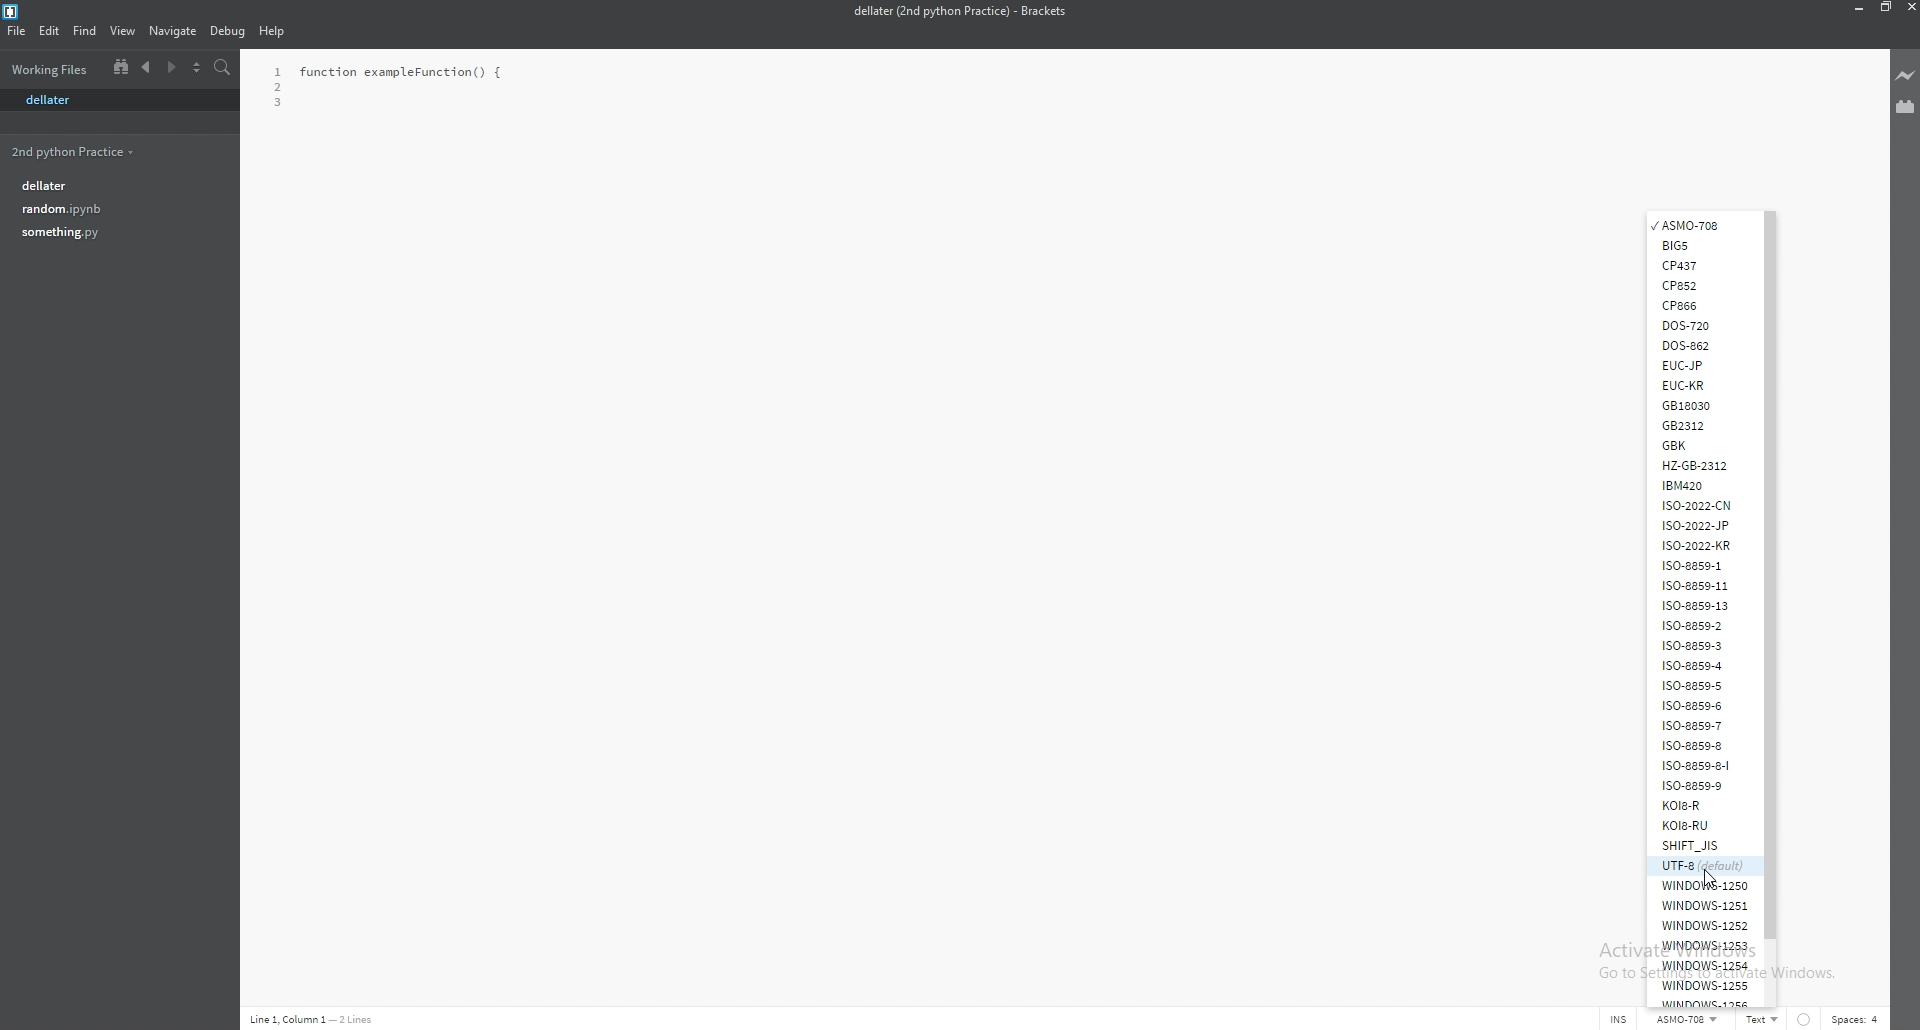 This screenshot has height=1030, width=1920. I want to click on k018-r, so click(1701, 807).